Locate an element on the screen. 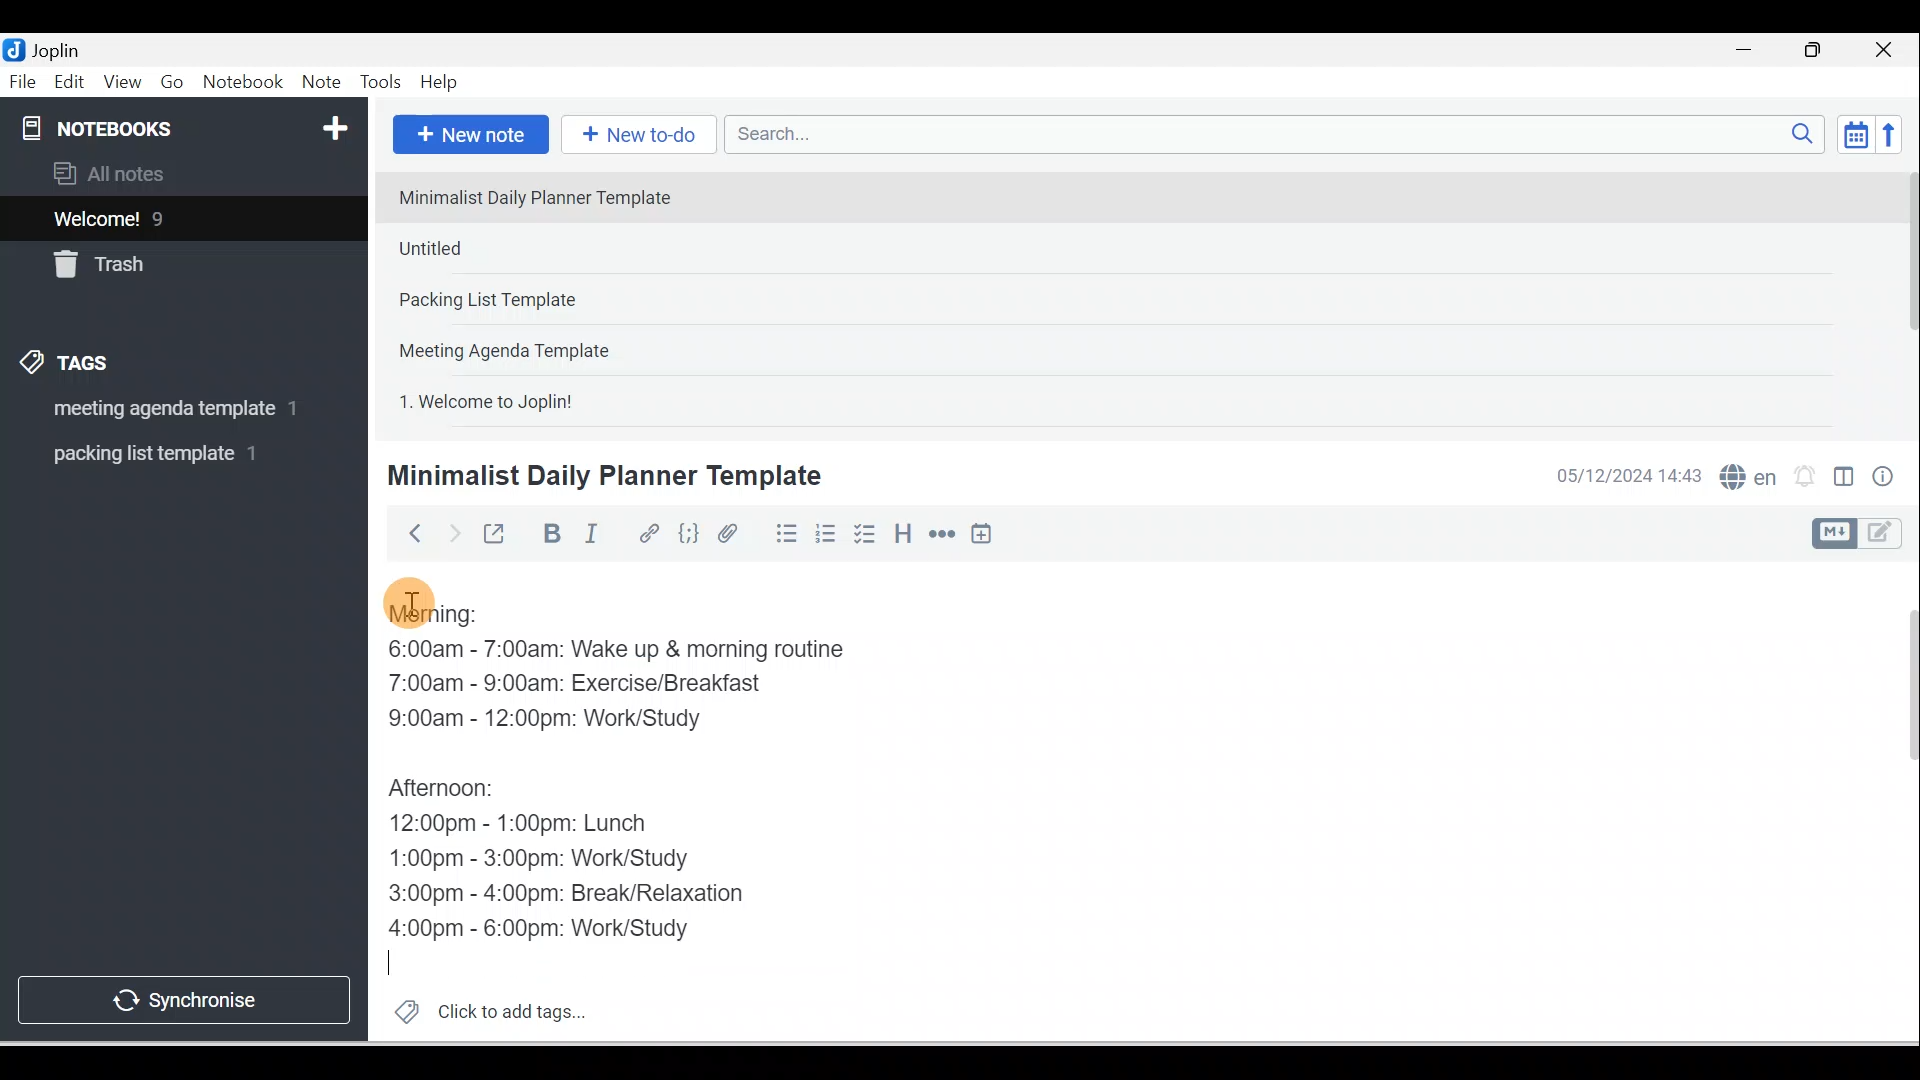 The width and height of the screenshot is (1920, 1080). Note 1 is located at coordinates (549, 196).